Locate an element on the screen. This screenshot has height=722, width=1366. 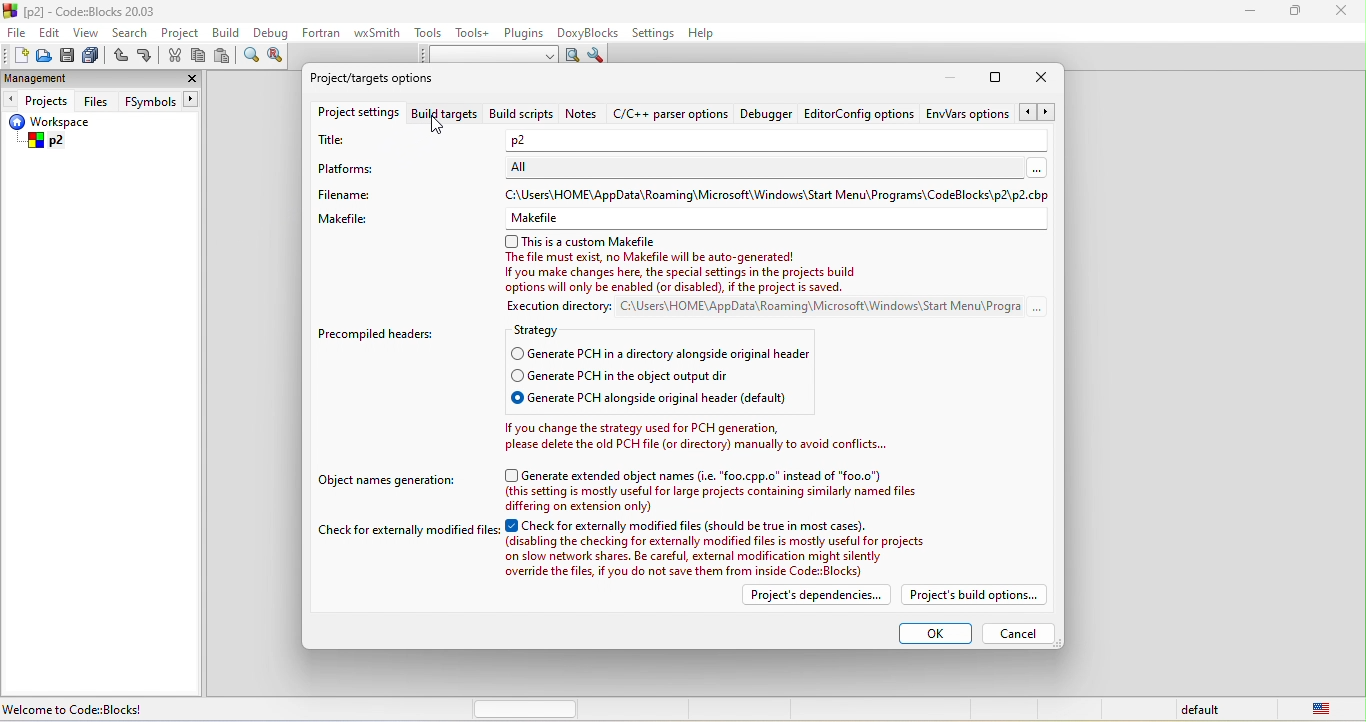
cursor movement is located at coordinates (438, 126).